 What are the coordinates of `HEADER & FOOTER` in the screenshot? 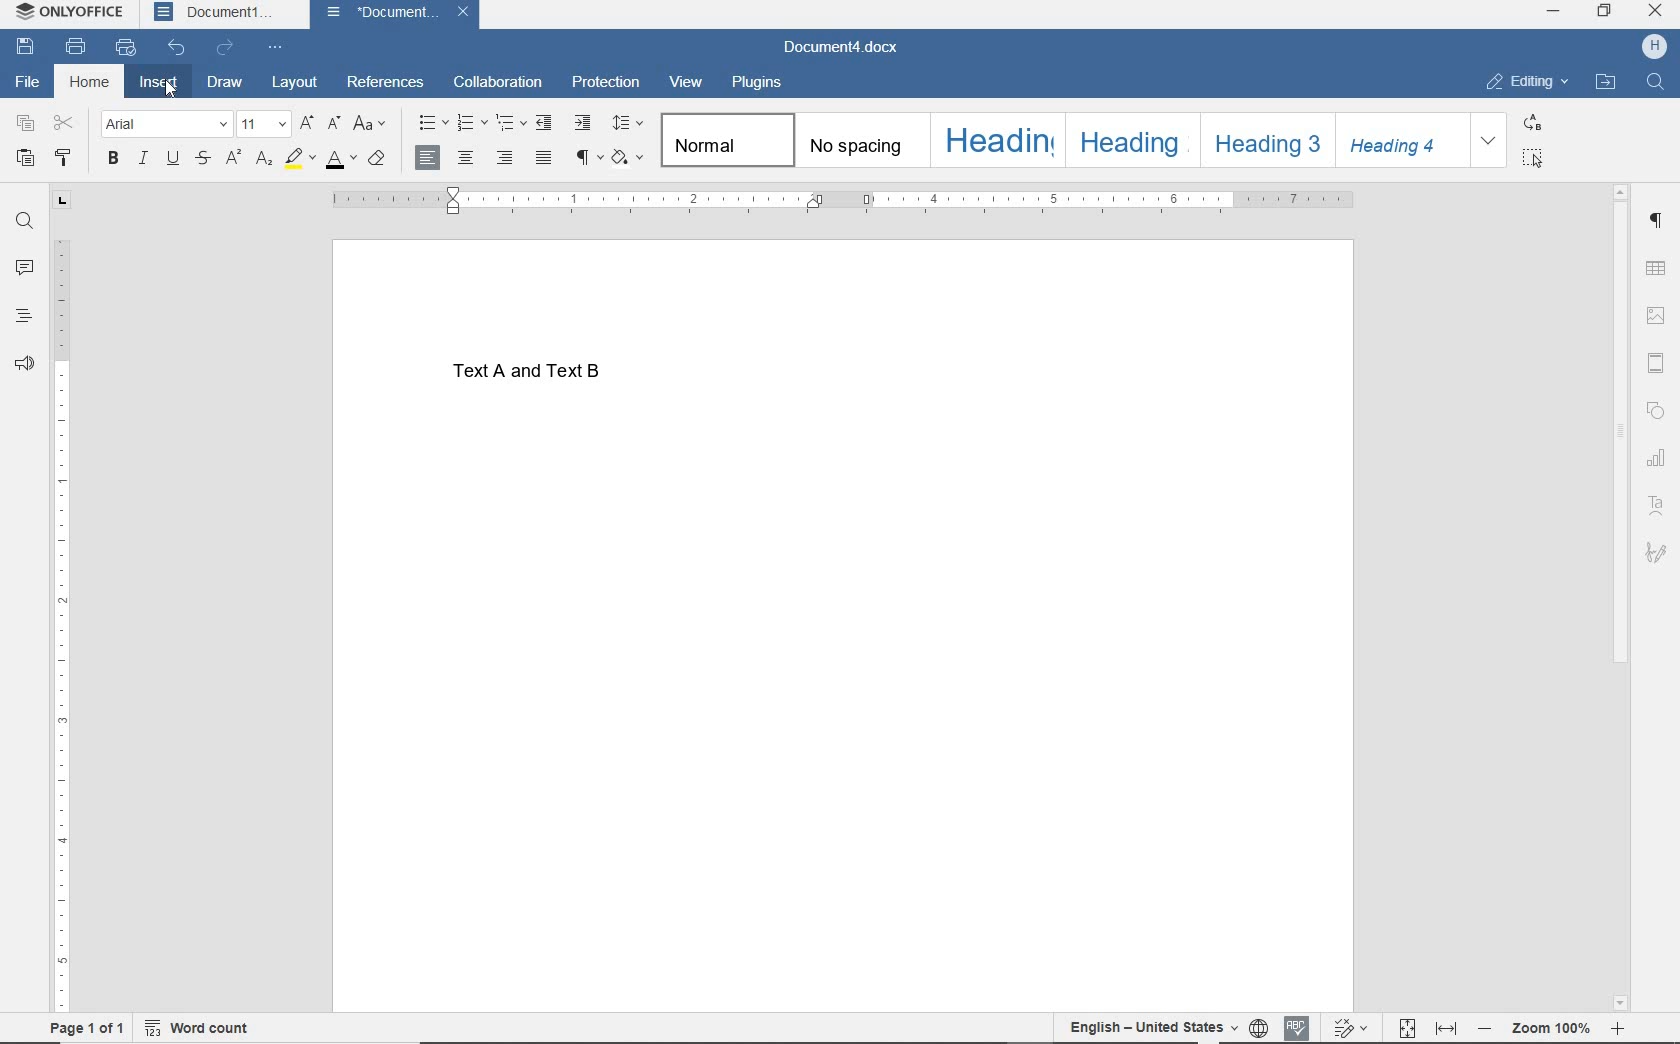 It's located at (1656, 363).